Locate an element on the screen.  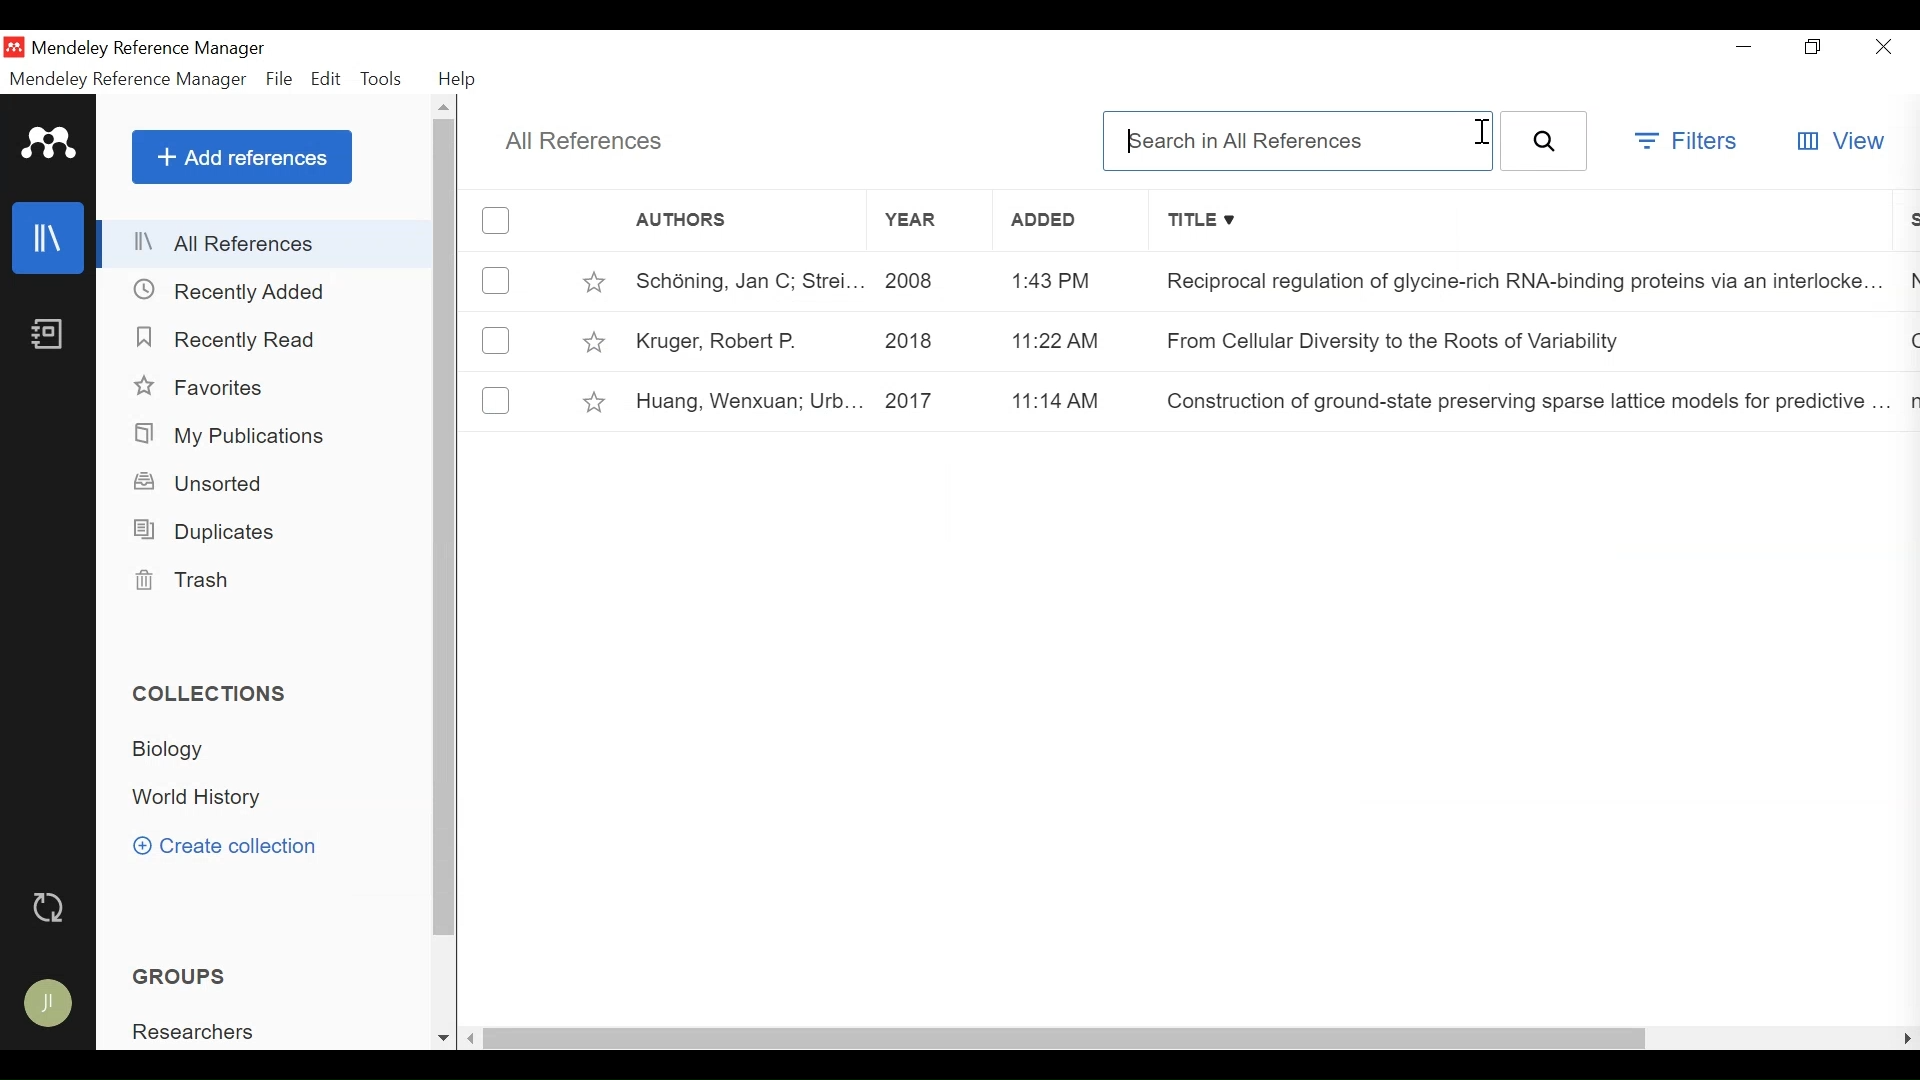
Help is located at coordinates (458, 80).